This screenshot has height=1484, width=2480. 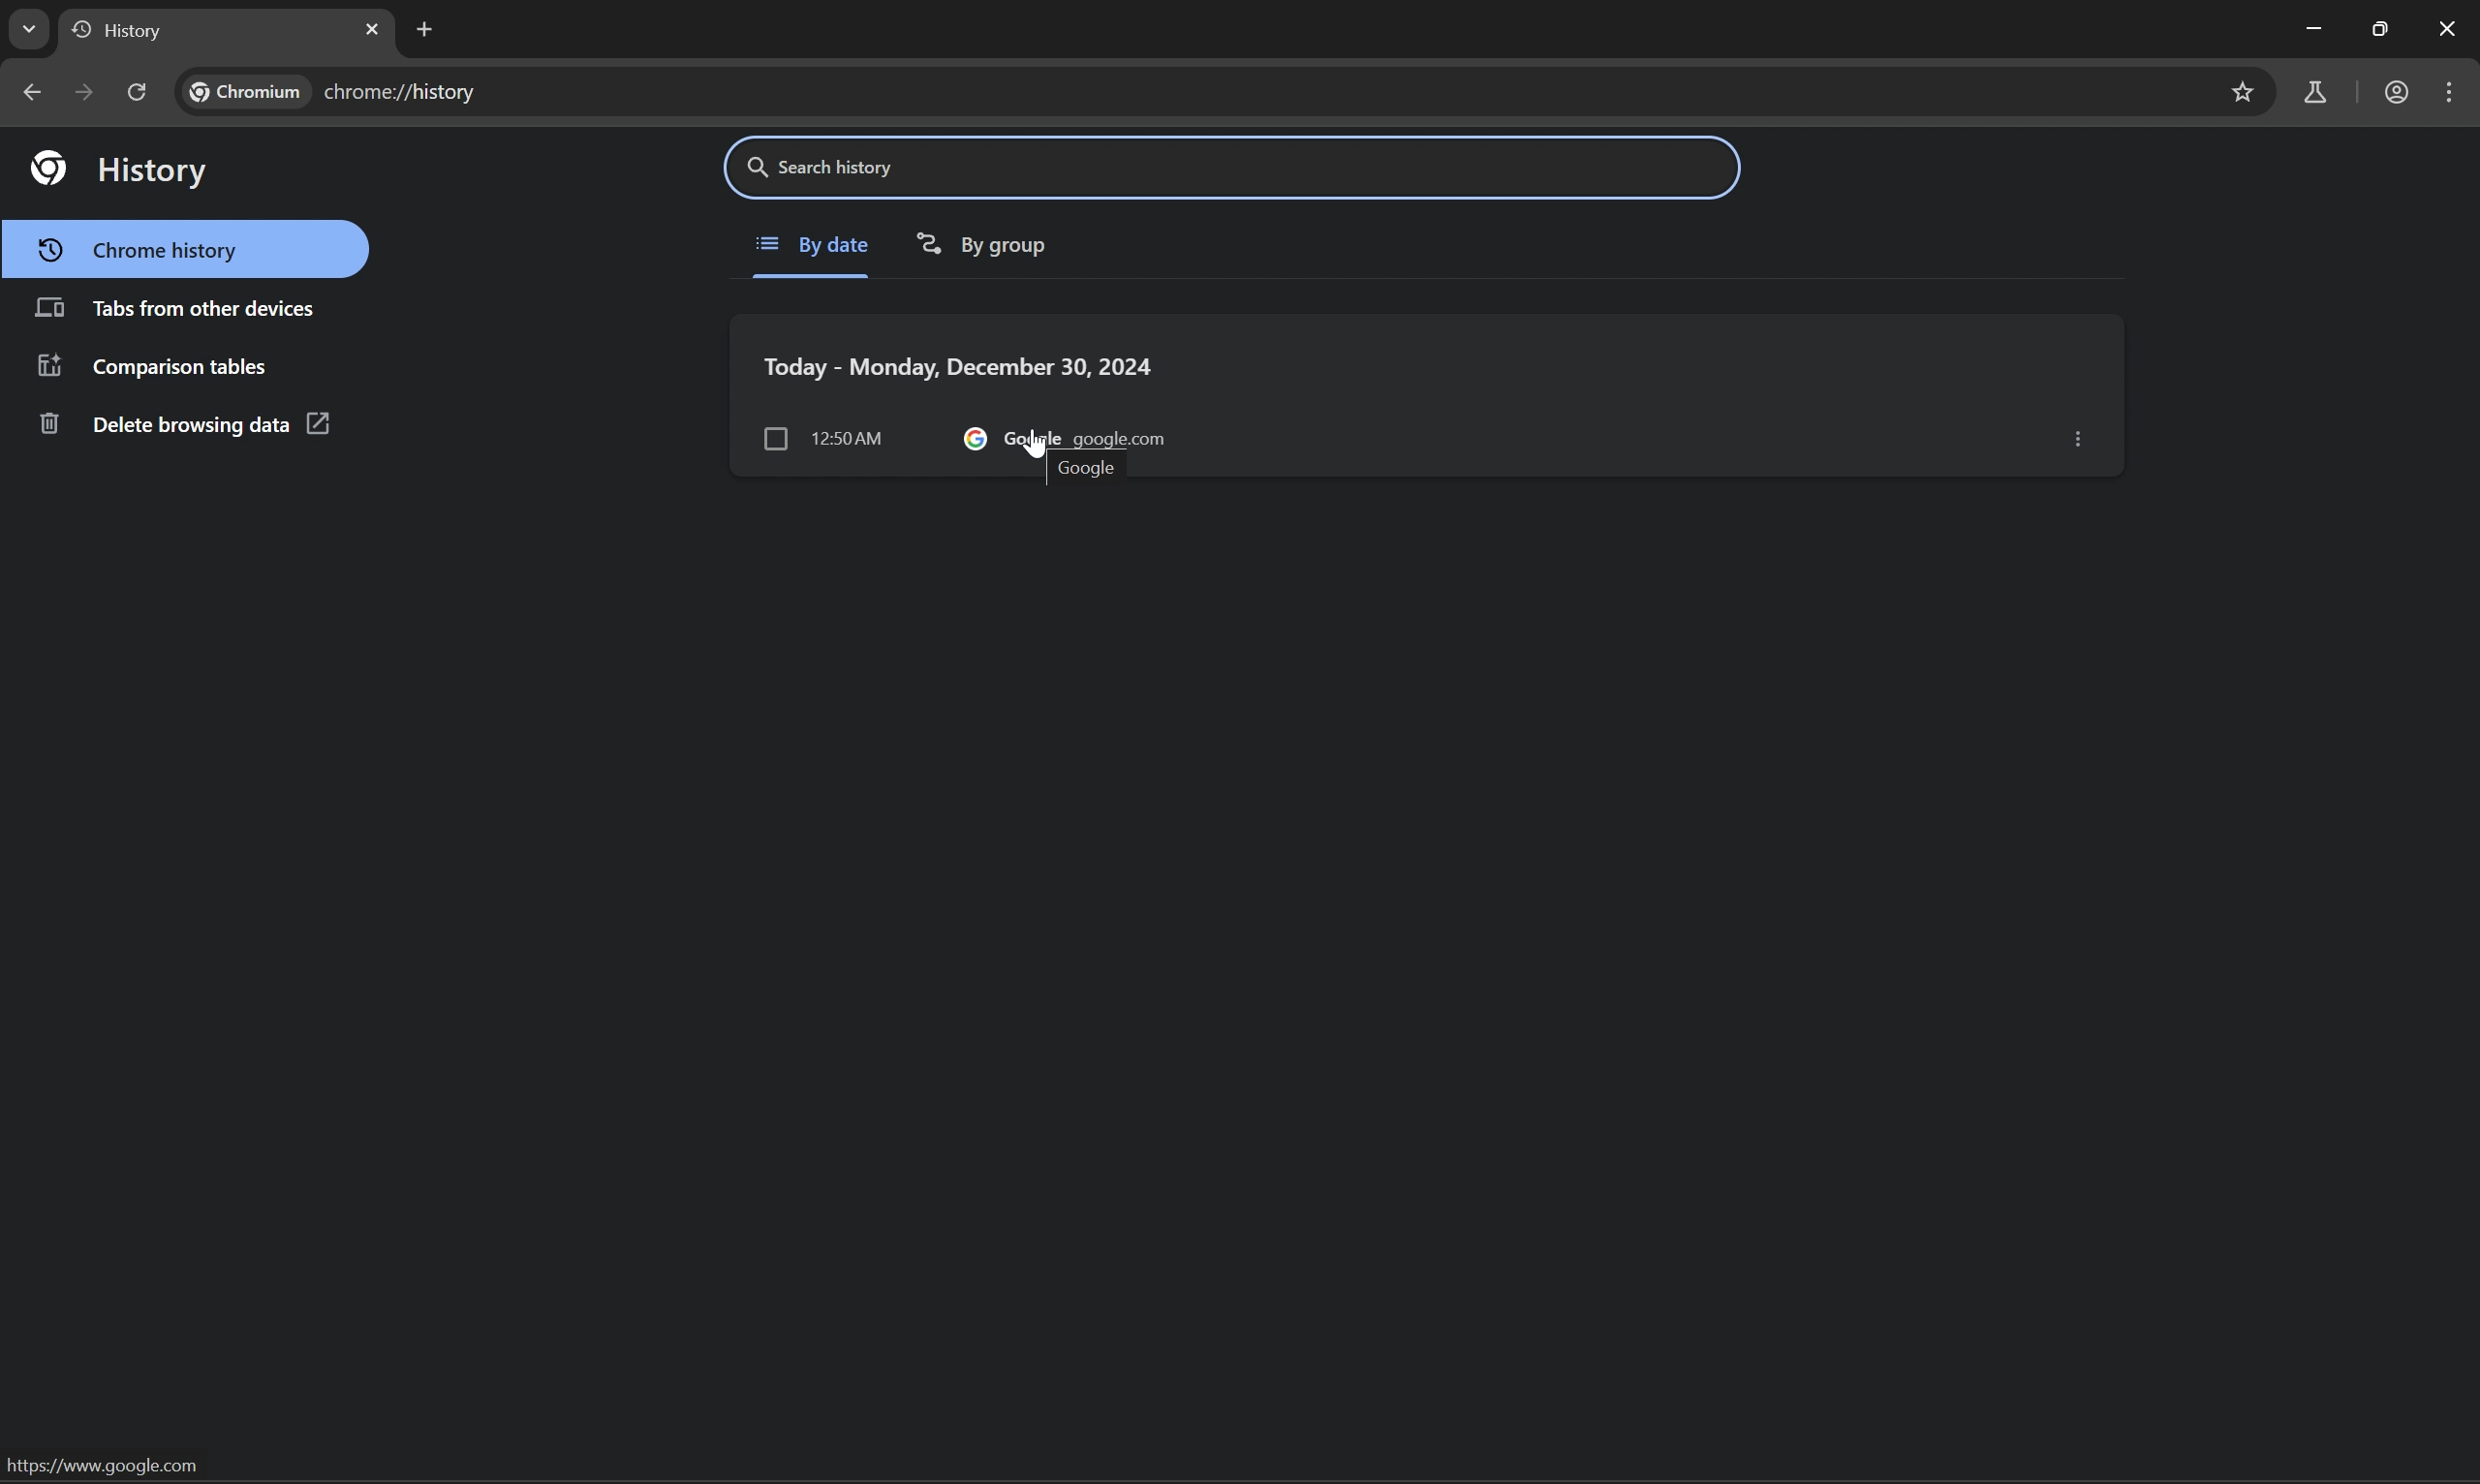 What do you see at coordinates (2316, 89) in the screenshot?
I see `chrome labs` at bounding box center [2316, 89].